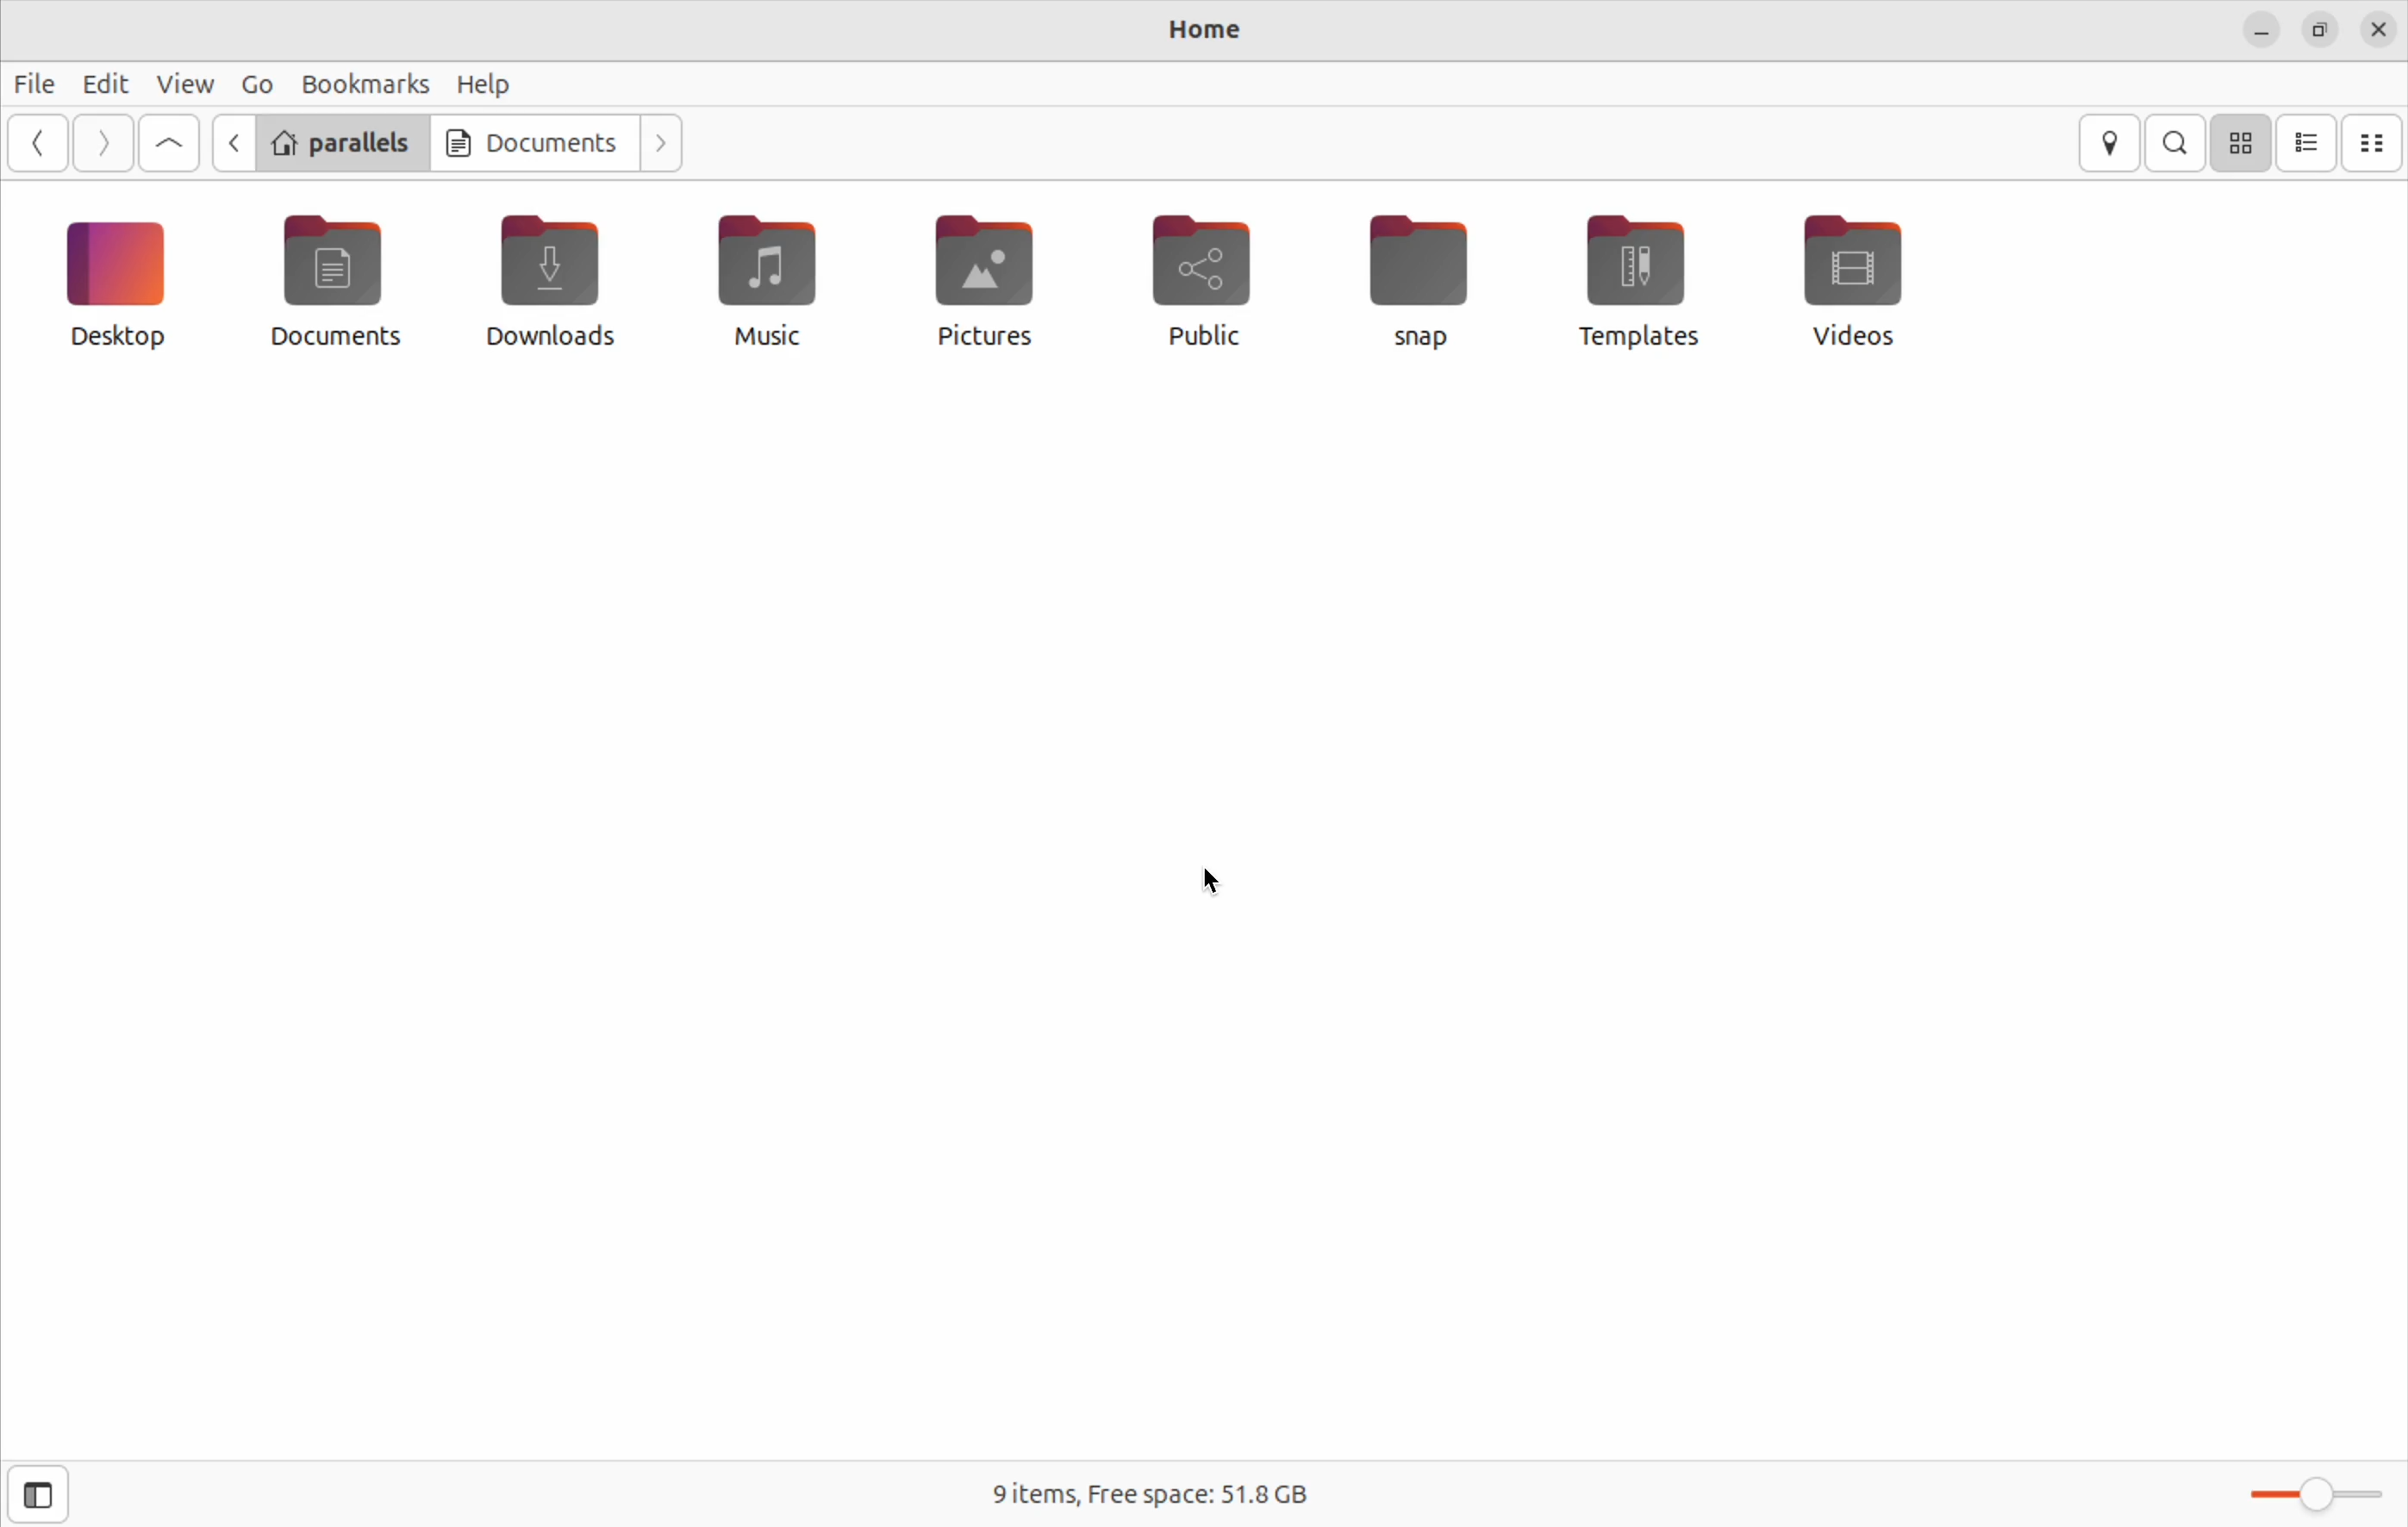 This screenshot has width=2408, height=1527. Describe the element at coordinates (2379, 31) in the screenshot. I see `close` at that location.